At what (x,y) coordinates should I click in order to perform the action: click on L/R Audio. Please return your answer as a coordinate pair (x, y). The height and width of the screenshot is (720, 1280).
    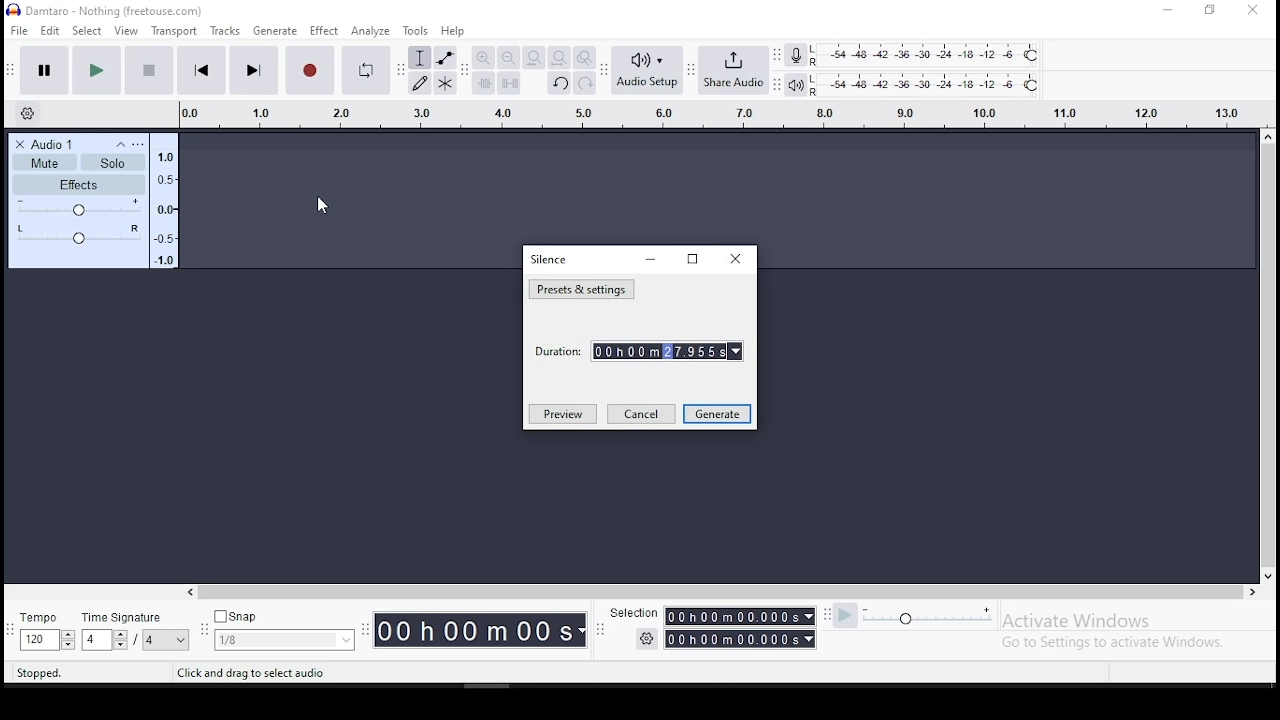
    Looking at the image, I should click on (77, 235).